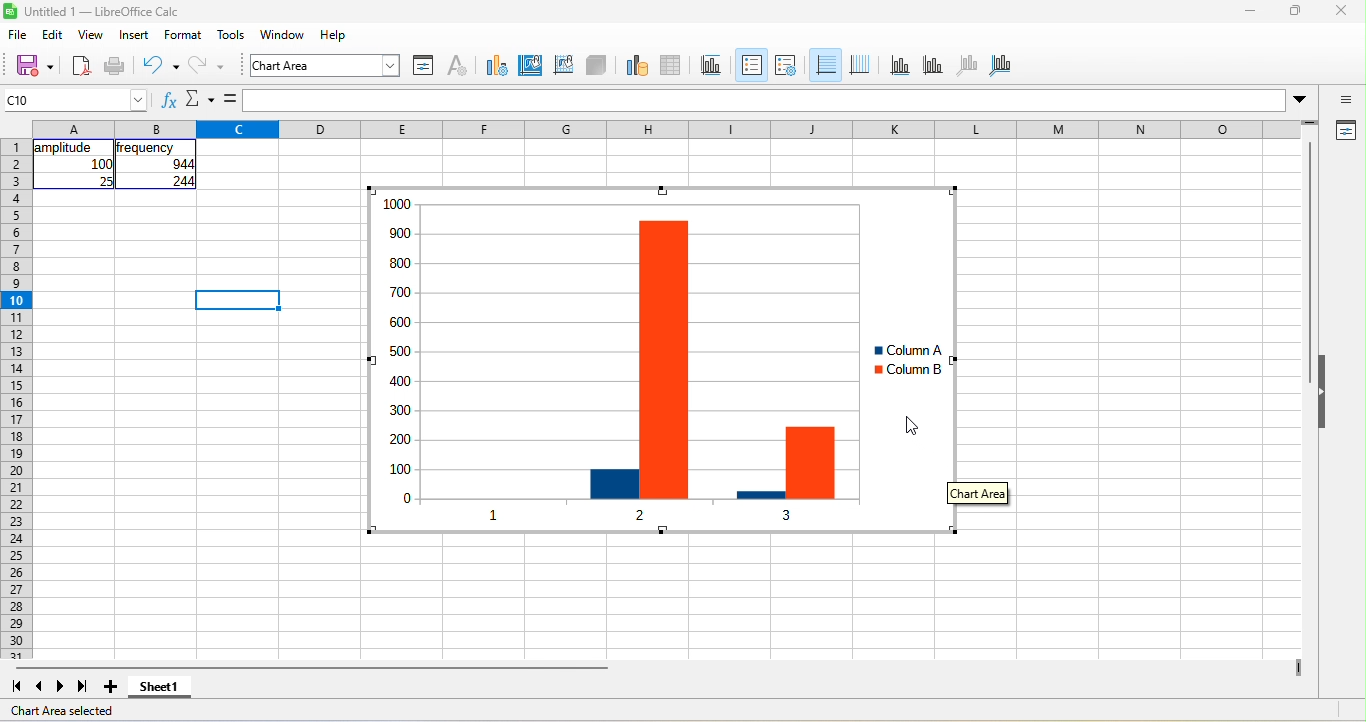 This screenshot has height=722, width=1366. Describe the element at coordinates (596, 66) in the screenshot. I see `3d view` at that location.